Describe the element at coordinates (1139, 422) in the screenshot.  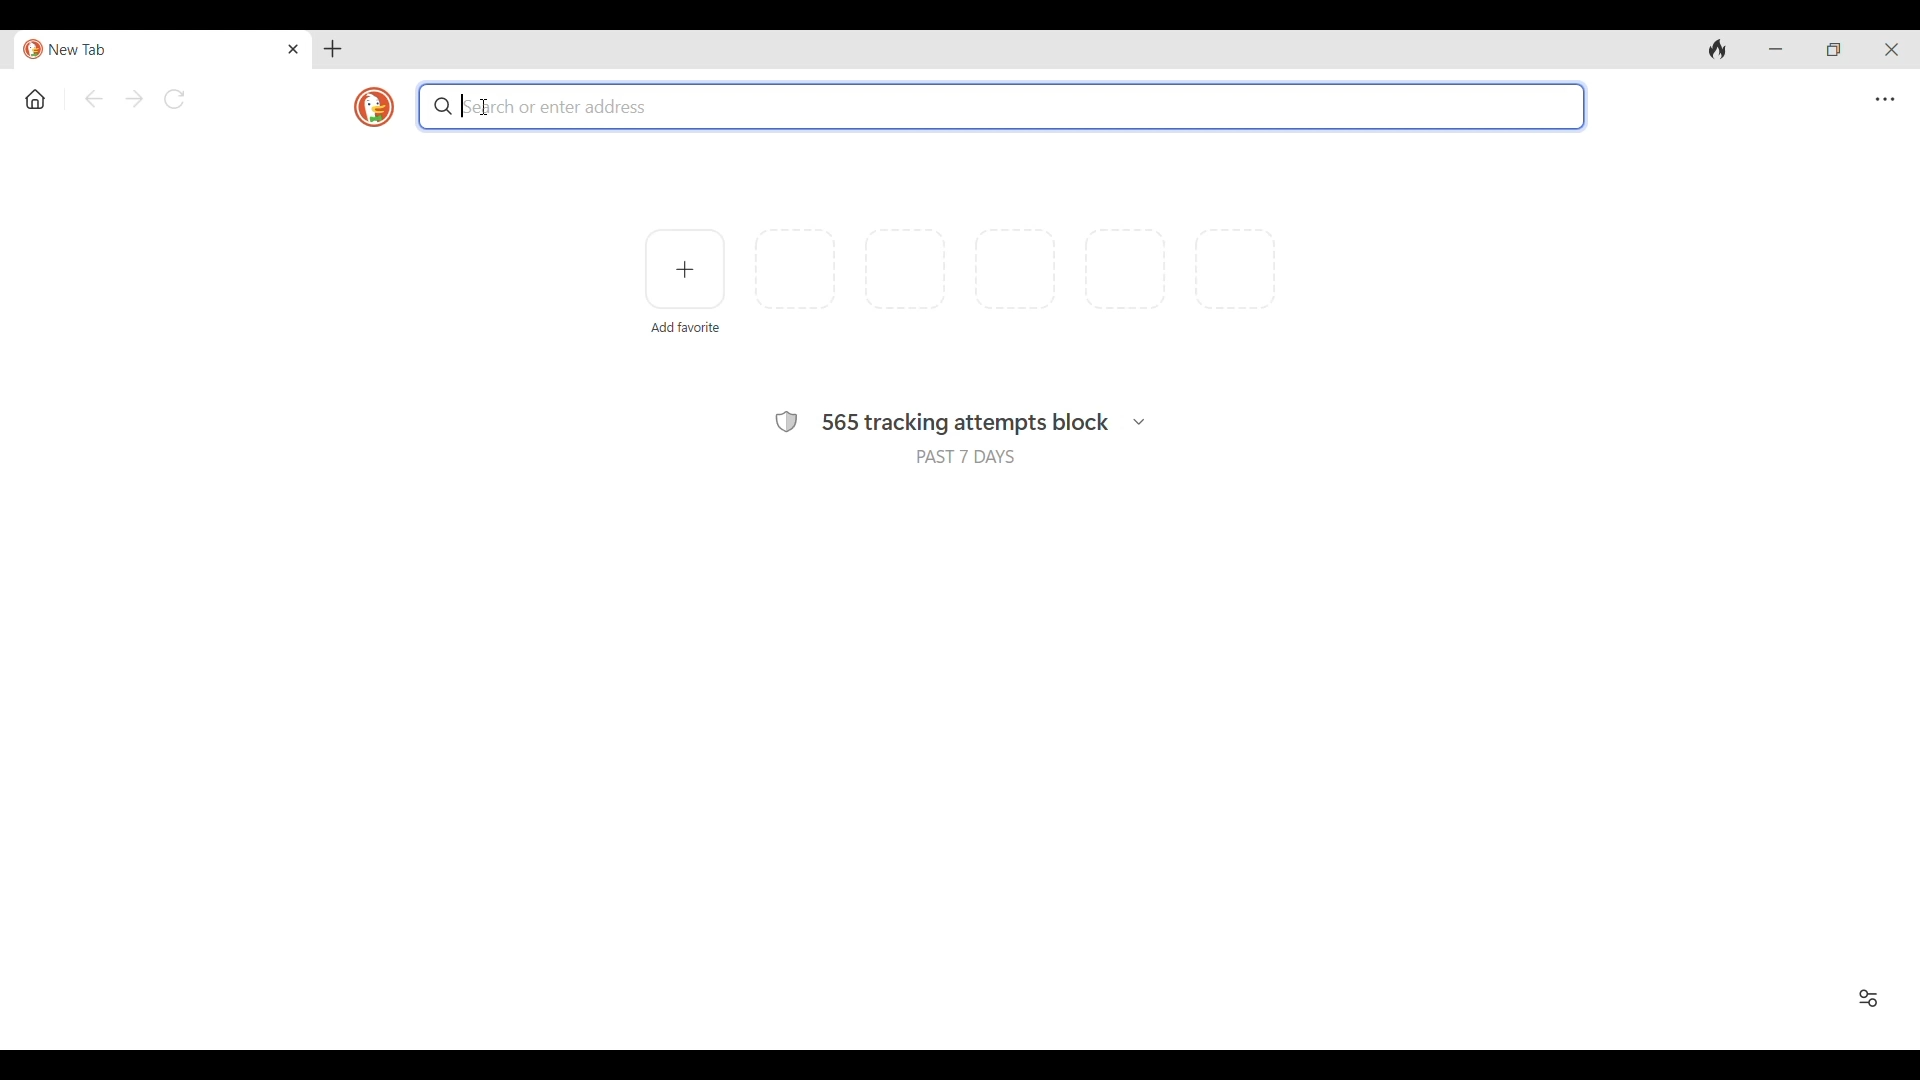
I see `Search history broken down w.r.t. trackers blocked in each` at that location.